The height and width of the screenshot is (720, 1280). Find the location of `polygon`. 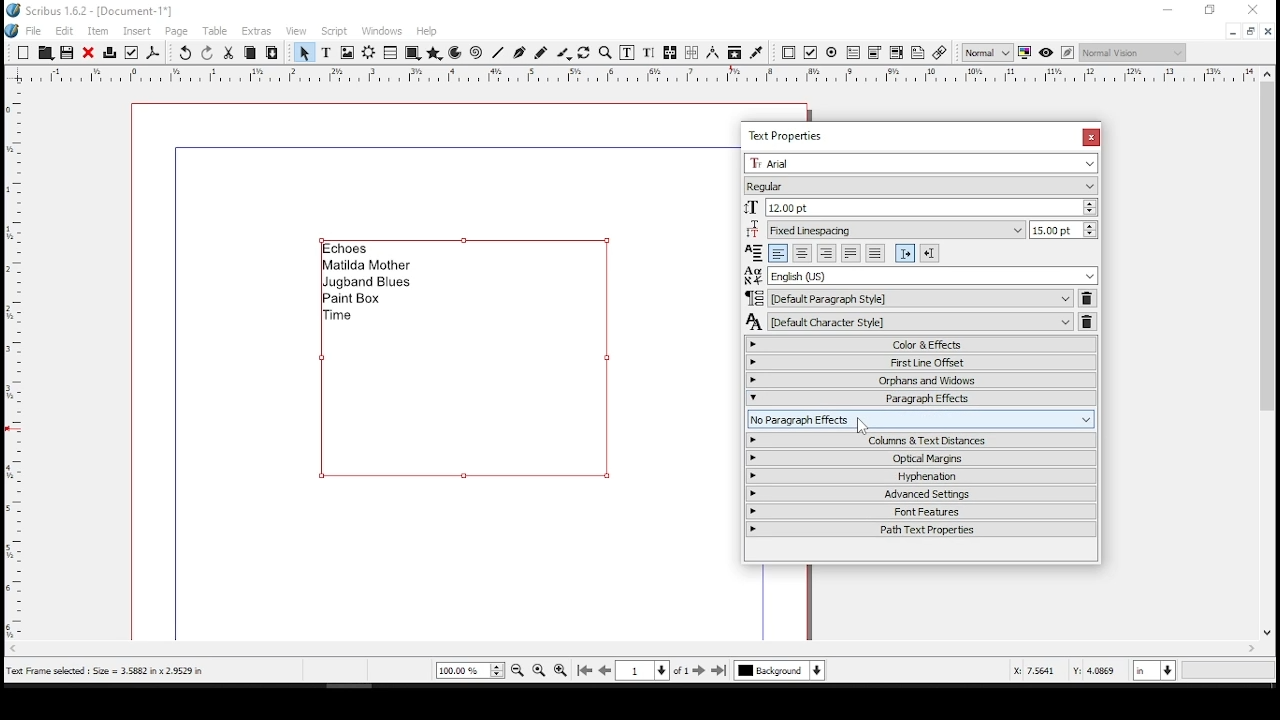

polygon is located at coordinates (435, 54).